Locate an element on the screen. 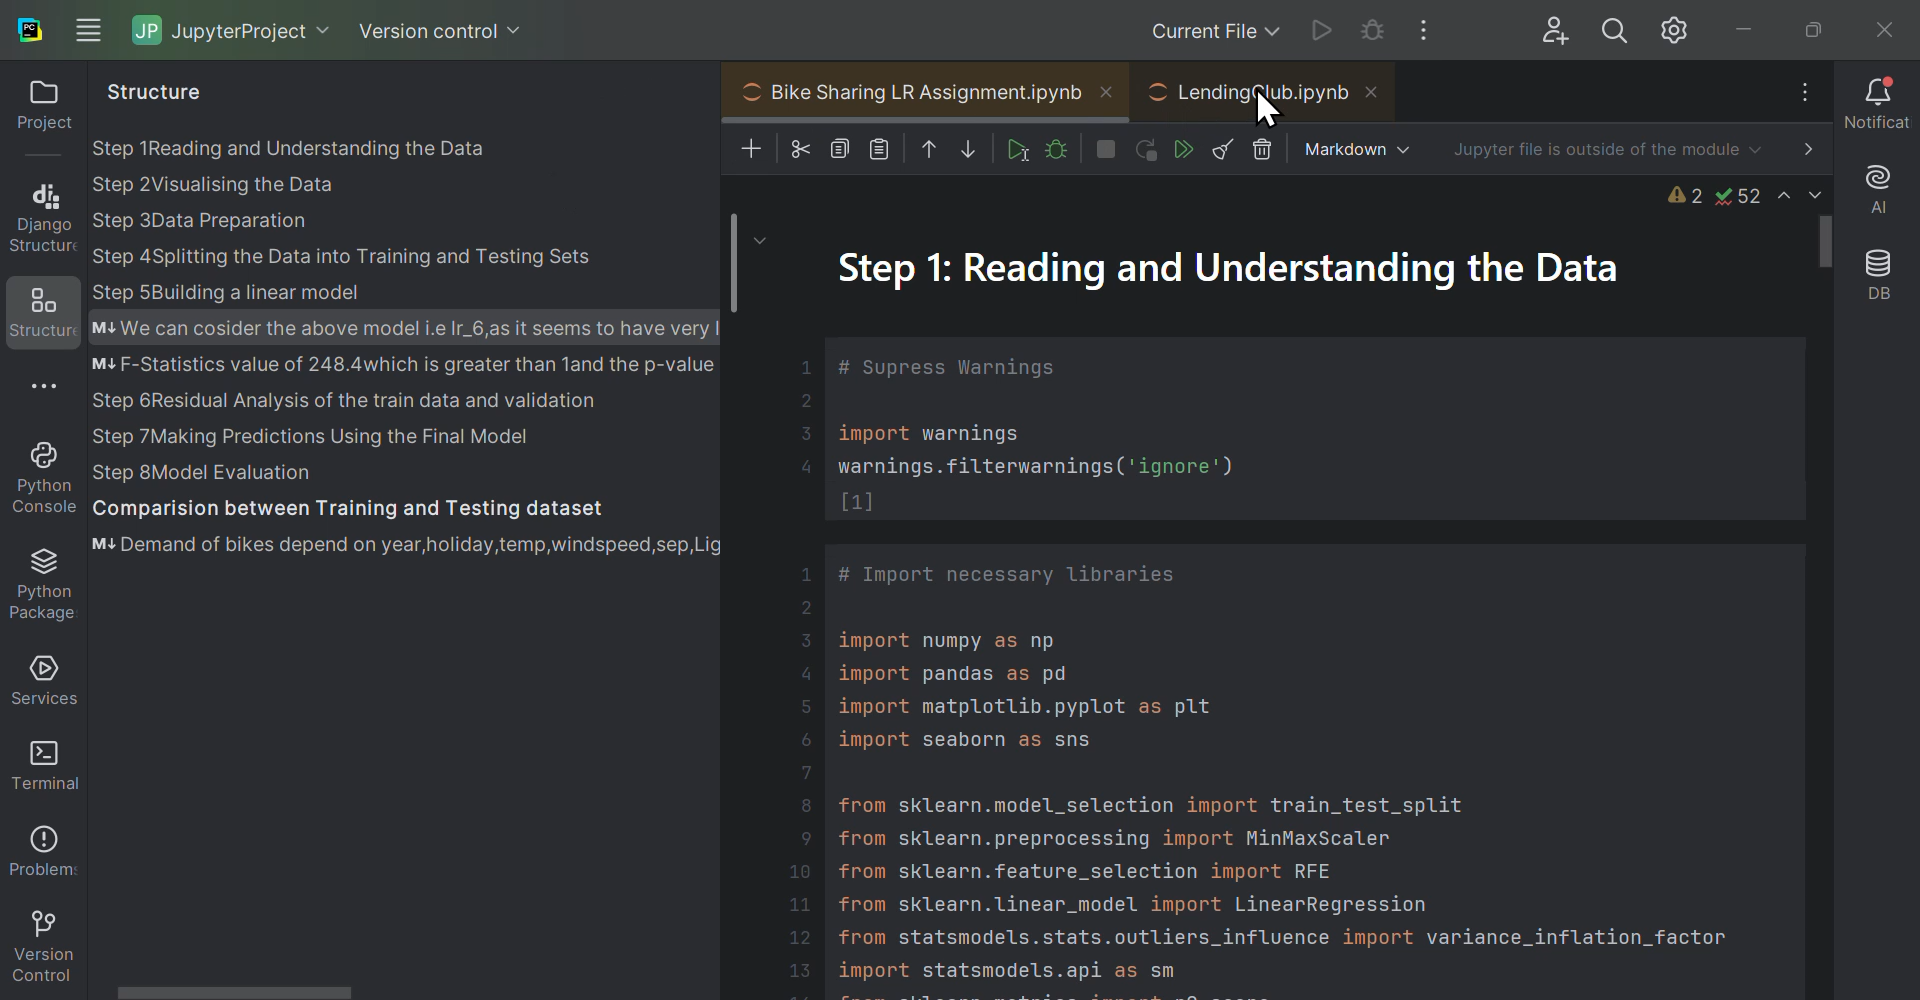  Database is located at coordinates (1882, 284).